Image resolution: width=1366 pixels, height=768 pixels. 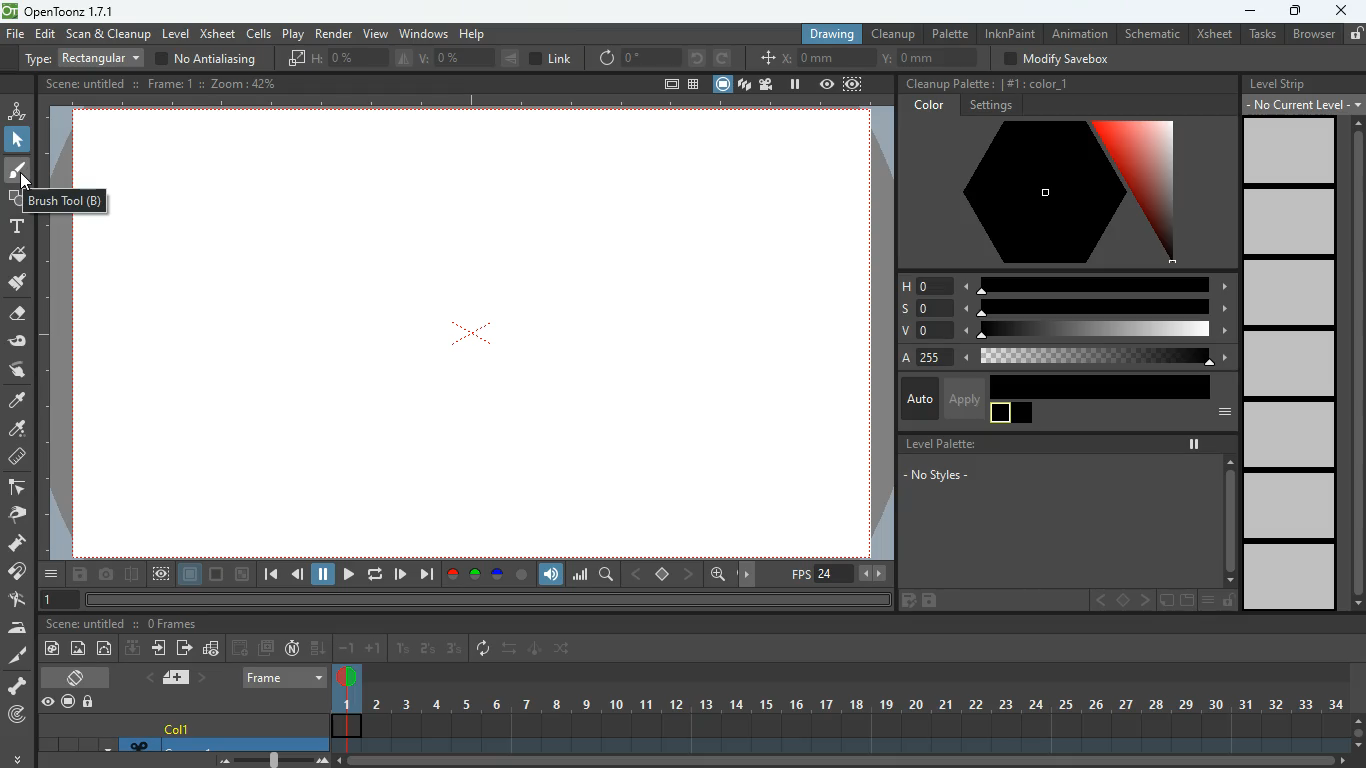 What do you see at coordinates (106, 648) in the screenshot?
I see `change` at bounding box center [106, 648].